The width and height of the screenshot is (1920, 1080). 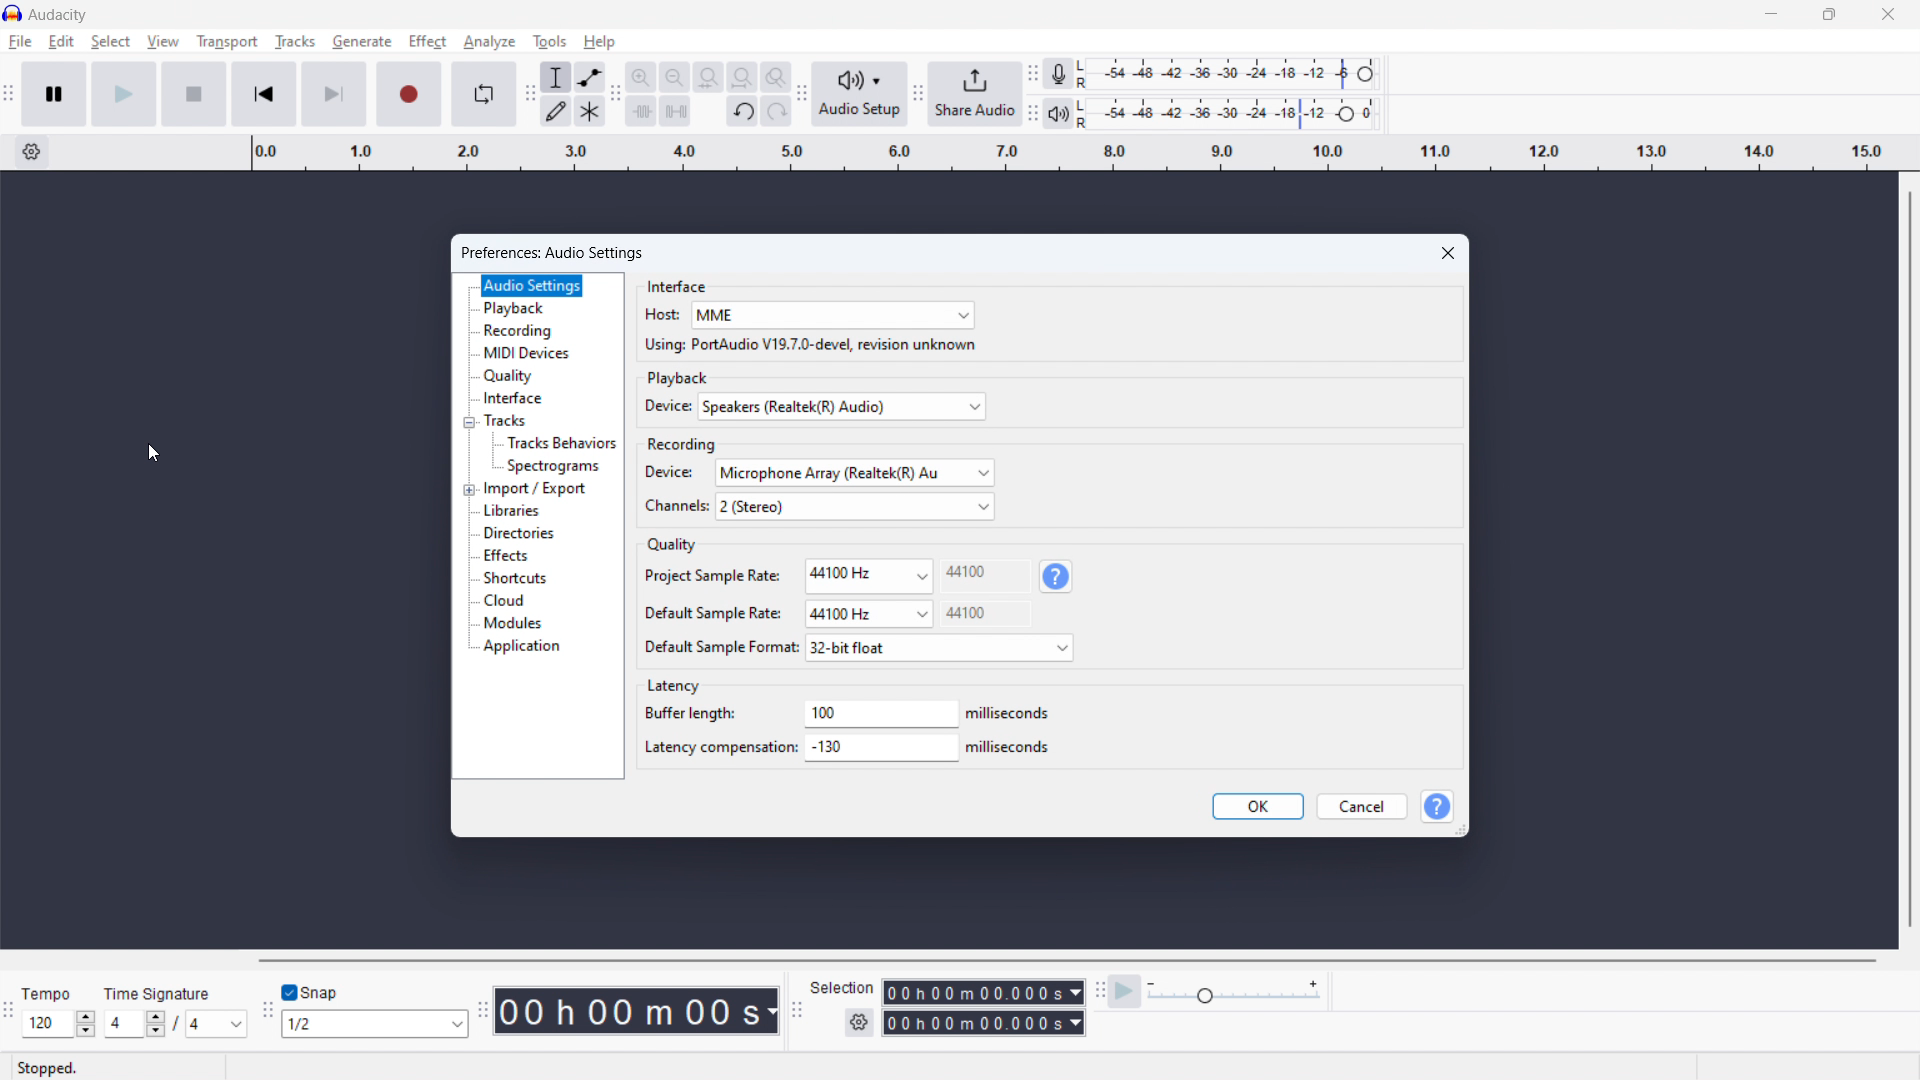 I want to click on share audio toolbar, so click(x=919, y=95).